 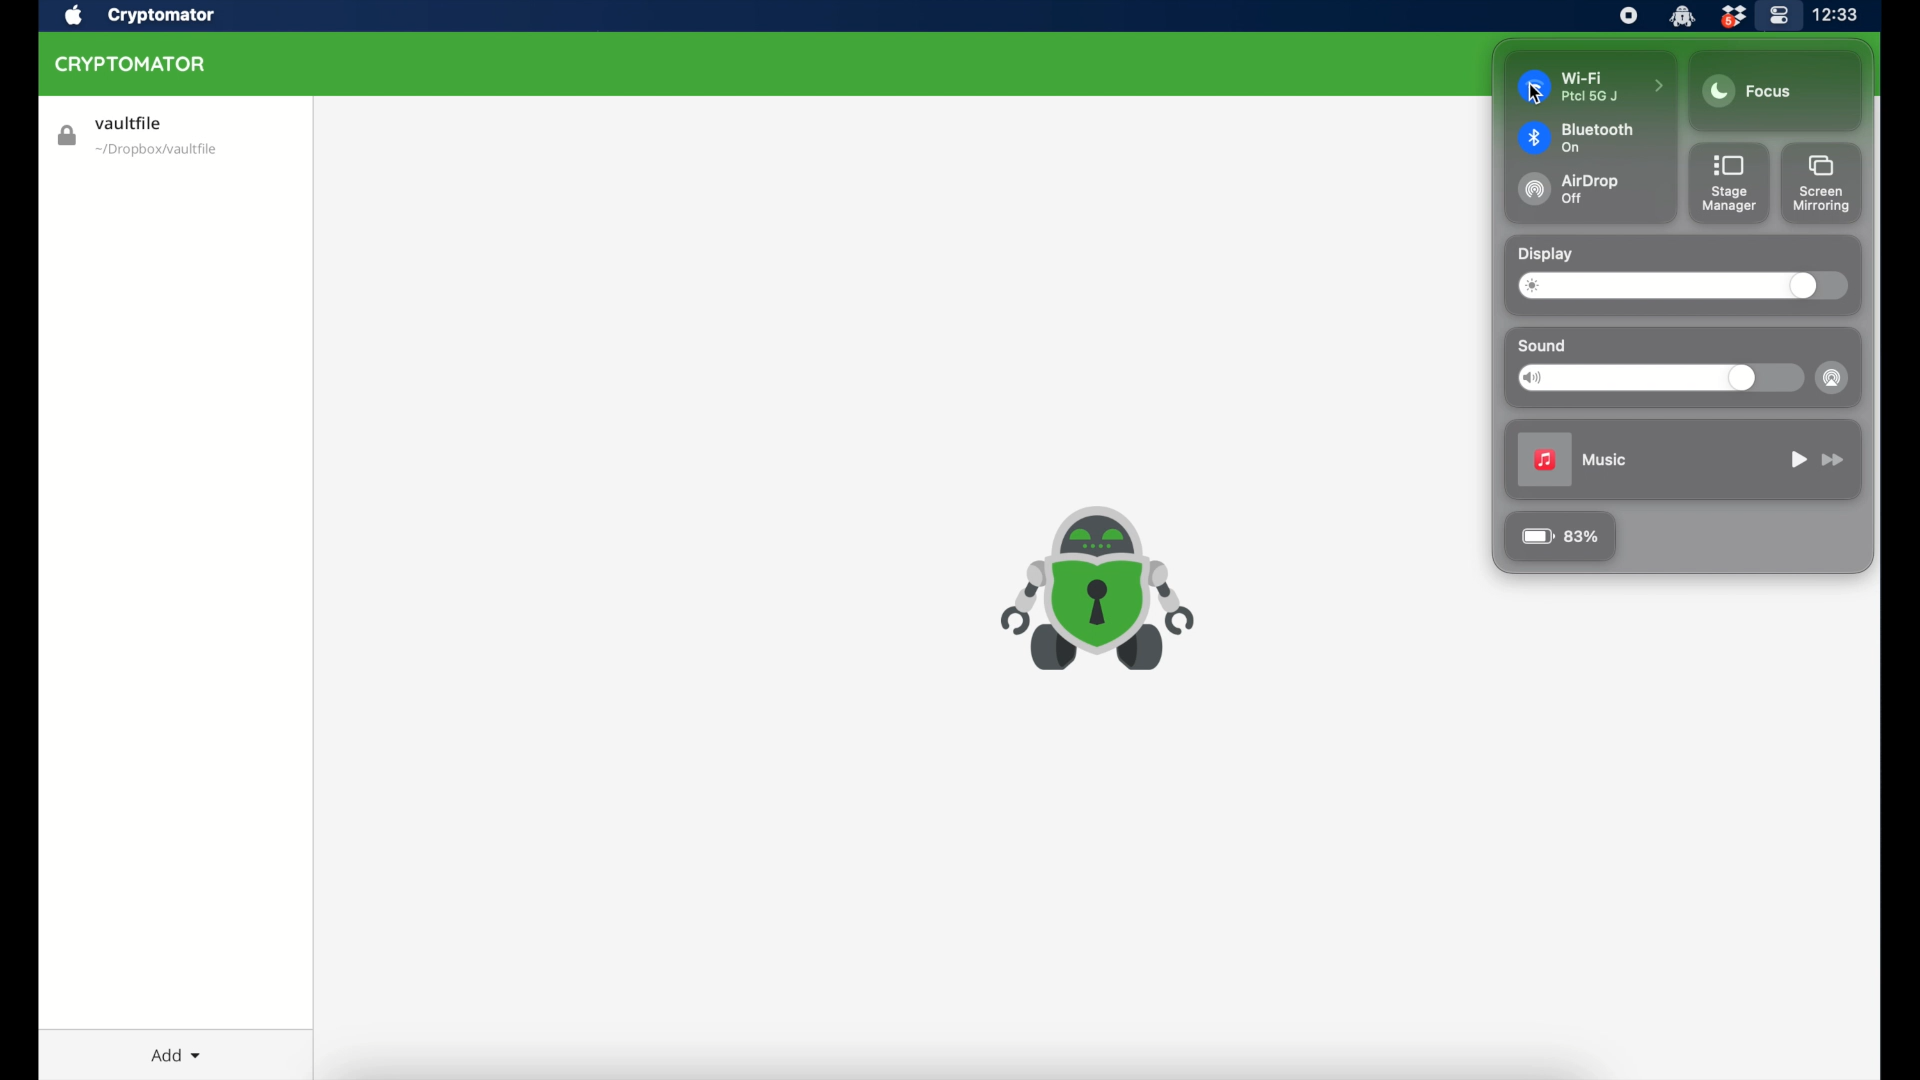 I want to click on vaultlife, so click(x=138, y=138).